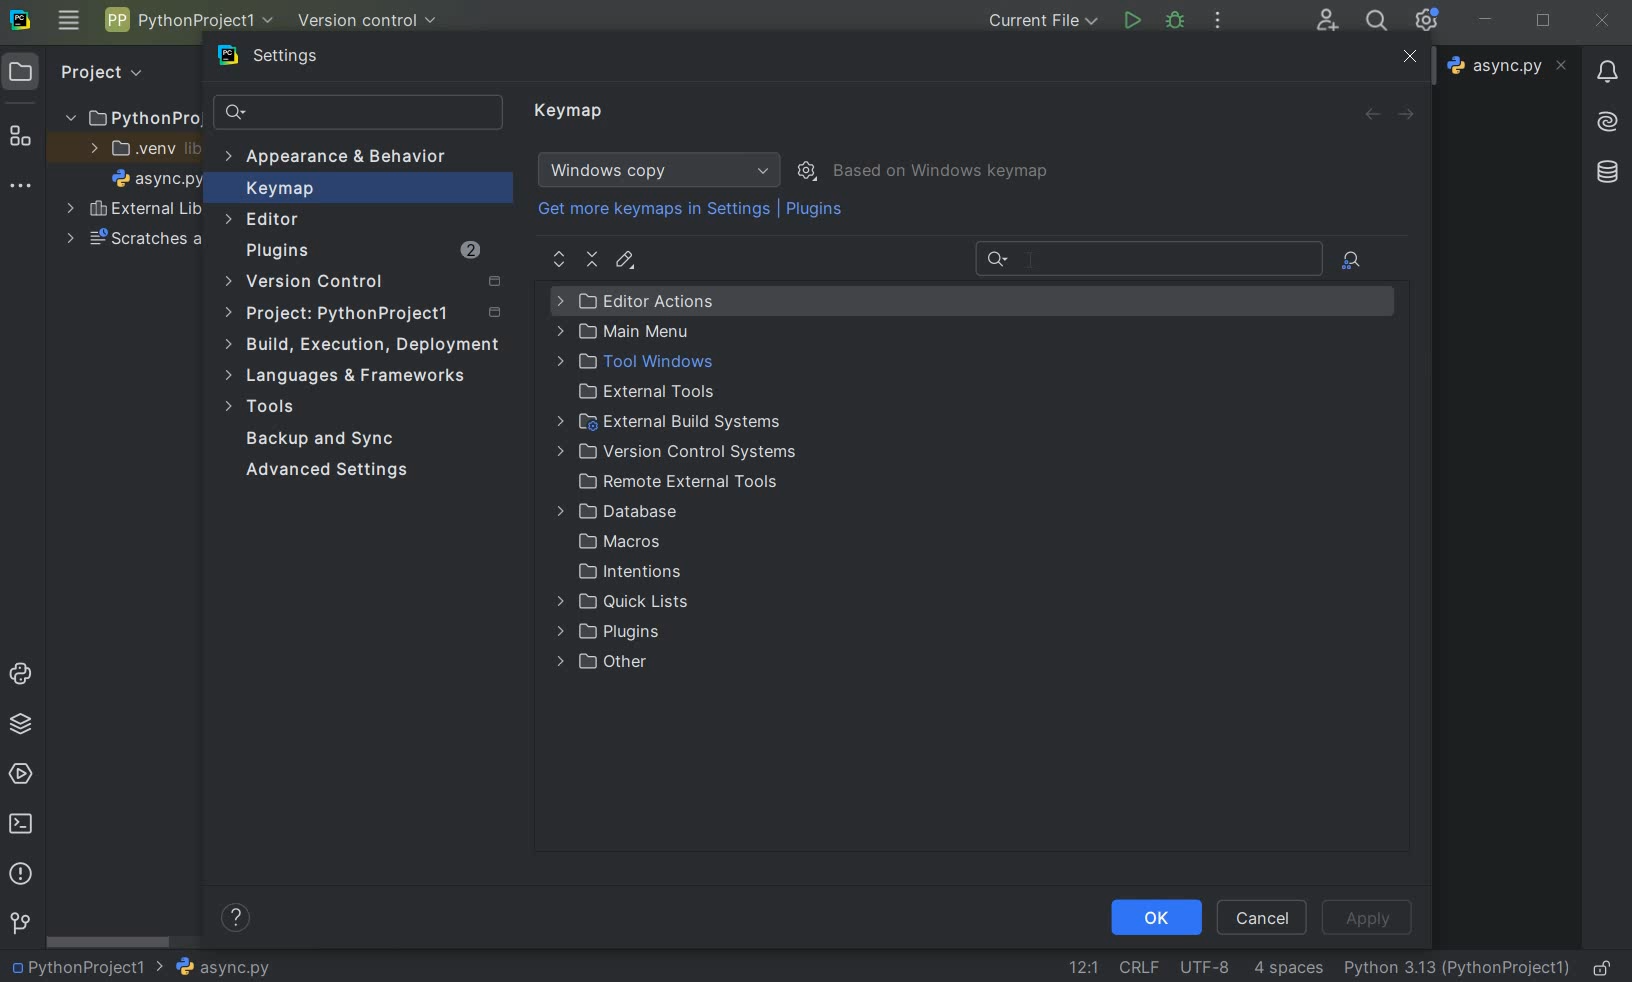  Describe the element at coordinates (942, 172) in the screenshot. I see `based on windows keymap` at that location.